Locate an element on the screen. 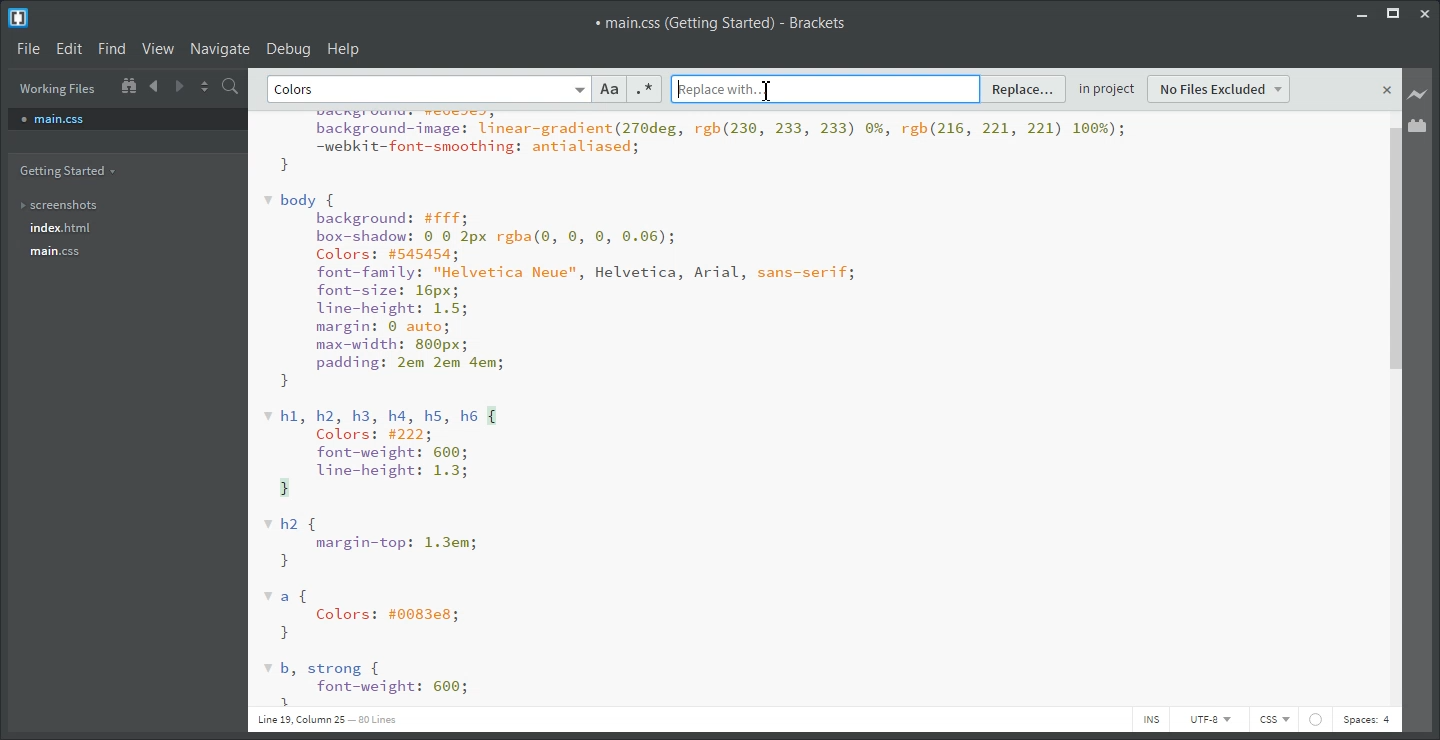  Regular Expression is located at coordinates (644, 89).